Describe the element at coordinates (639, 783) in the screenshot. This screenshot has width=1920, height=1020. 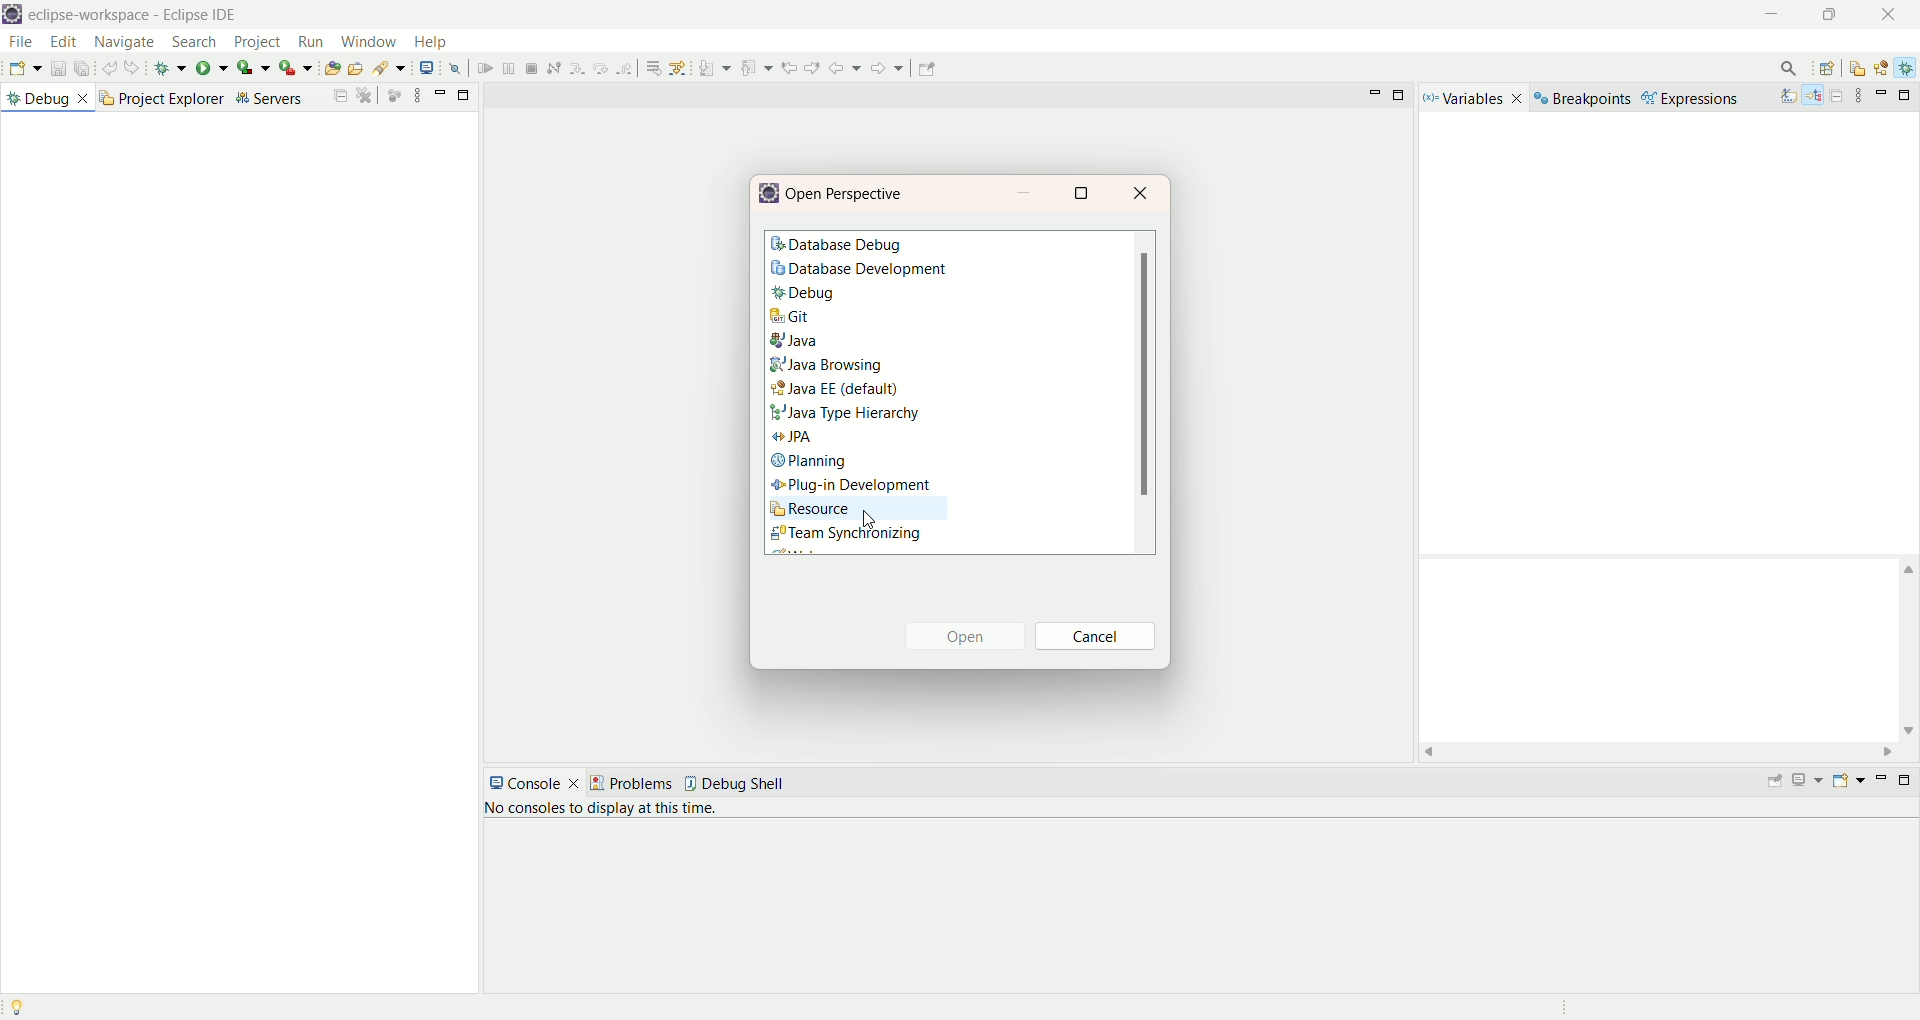
I see `problems` at that location.